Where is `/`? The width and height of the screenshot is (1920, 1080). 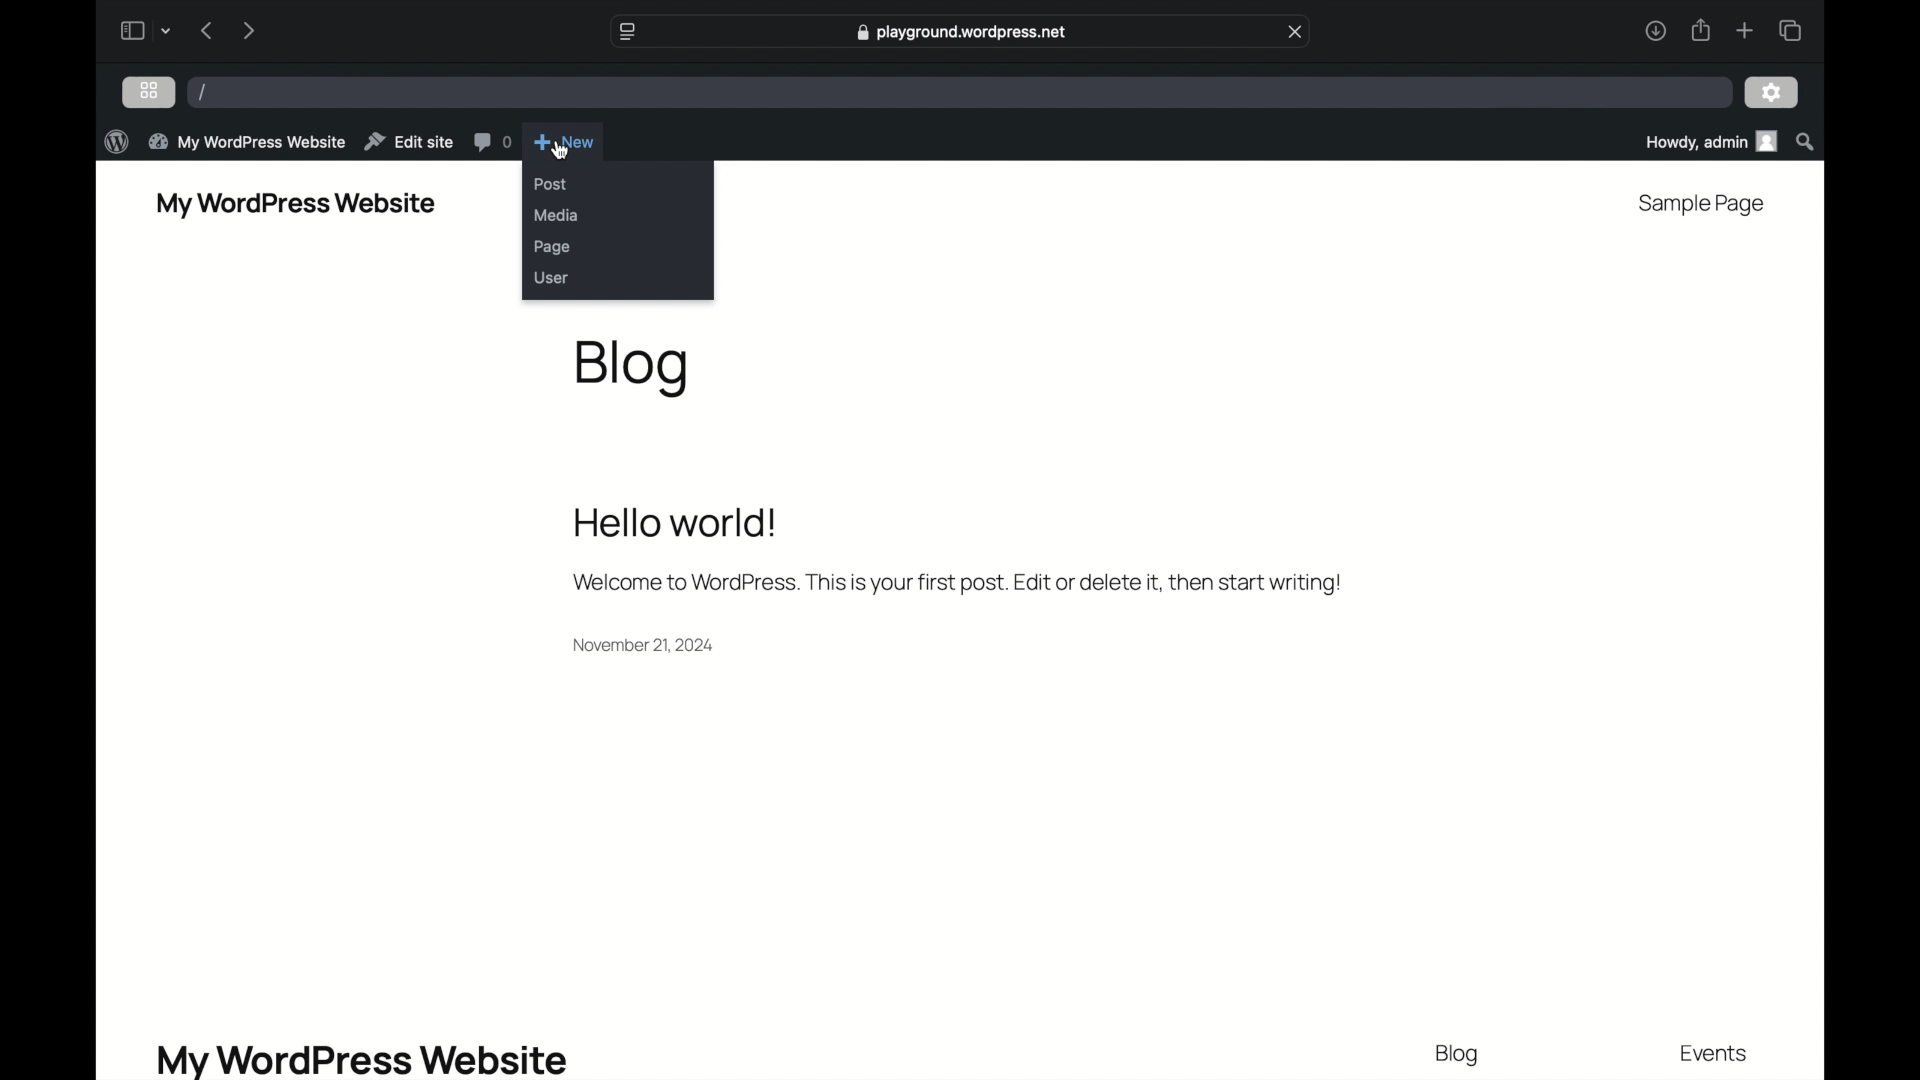
/ is located at coordinates (204, 92).